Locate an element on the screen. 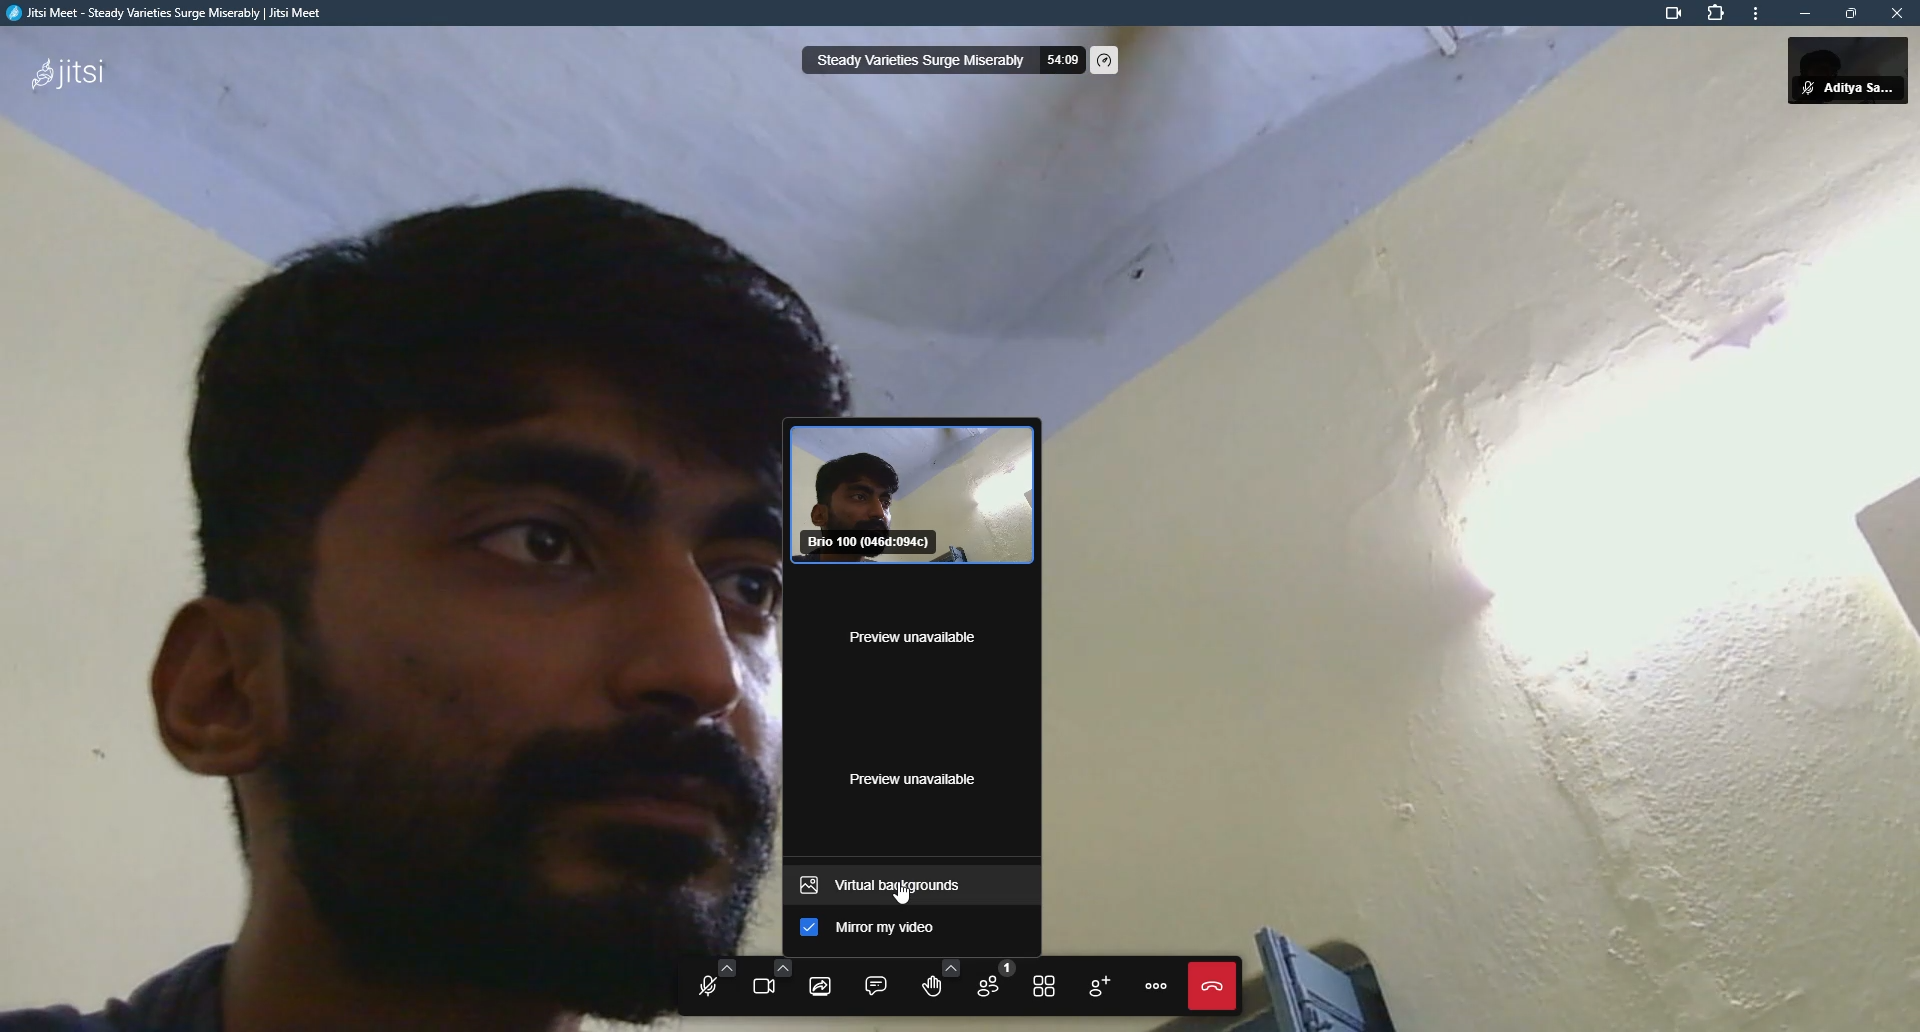 This screenshot has width=1920, height=1032. preview unavailable is located at coordinates (909, 635).